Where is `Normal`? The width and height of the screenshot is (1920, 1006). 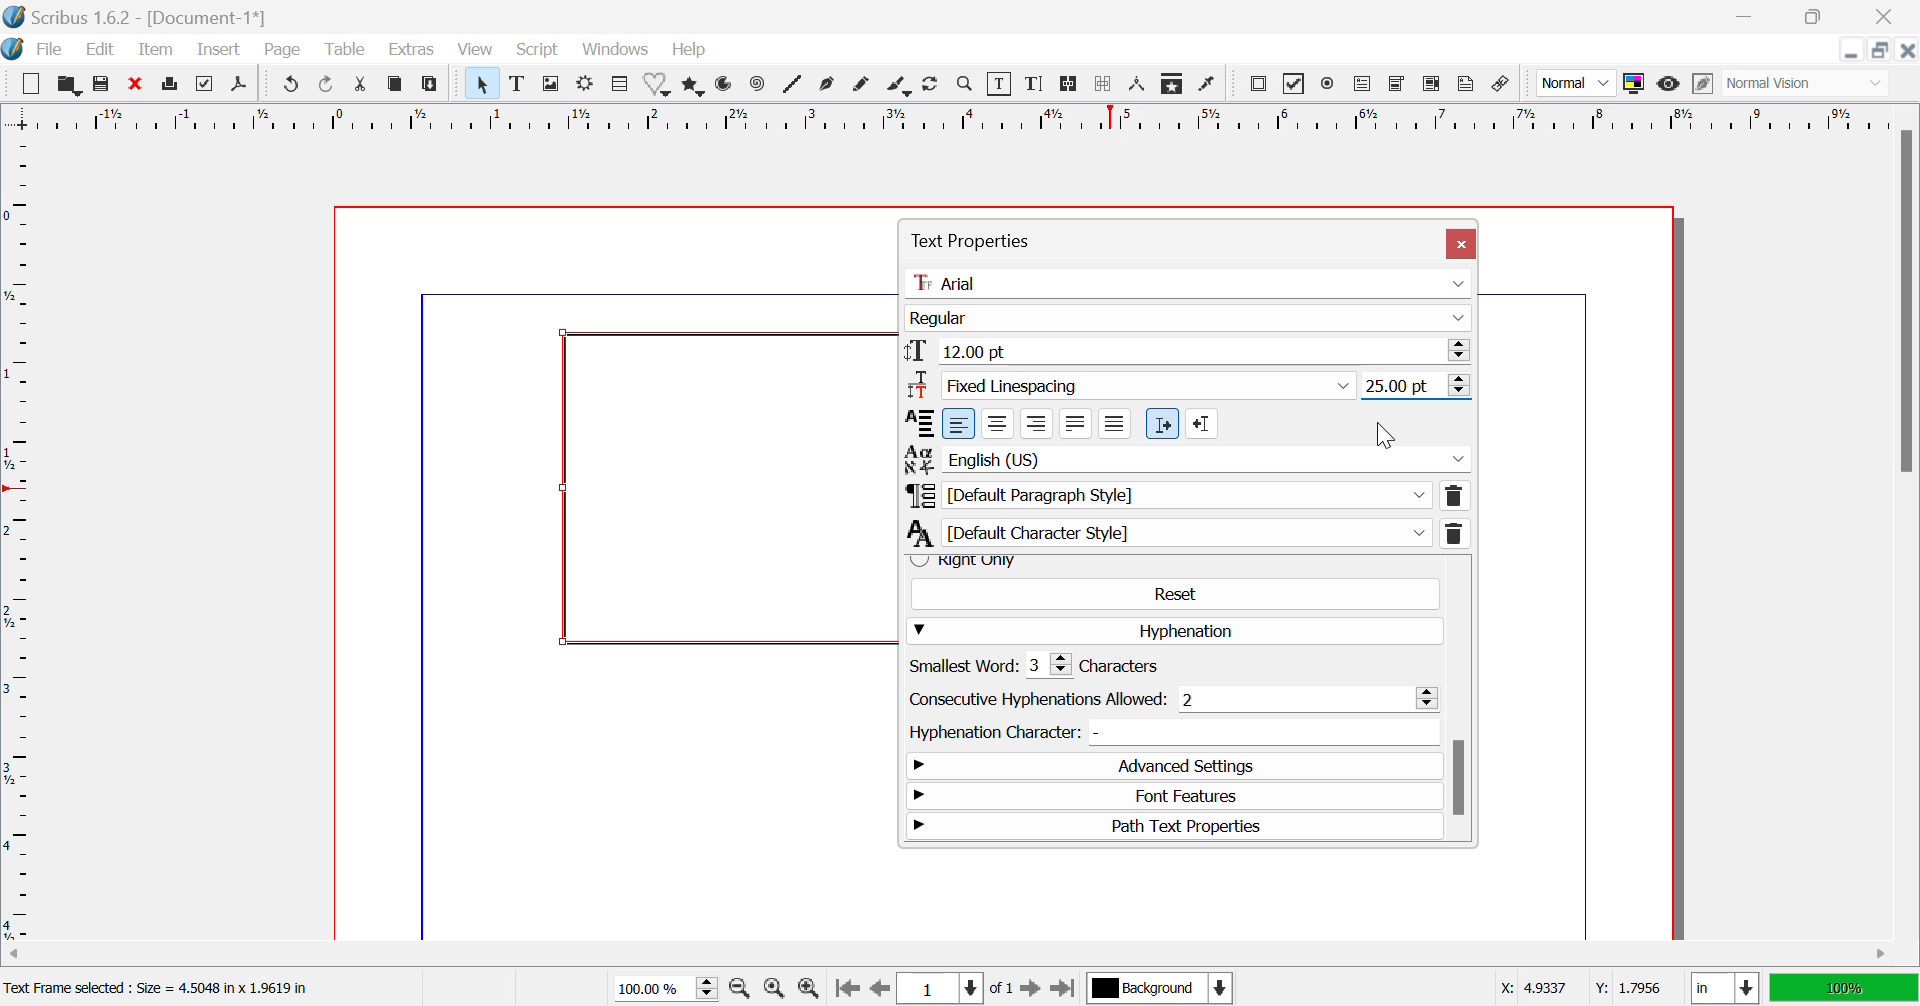
Normal is located at coordinates (1576, 86).